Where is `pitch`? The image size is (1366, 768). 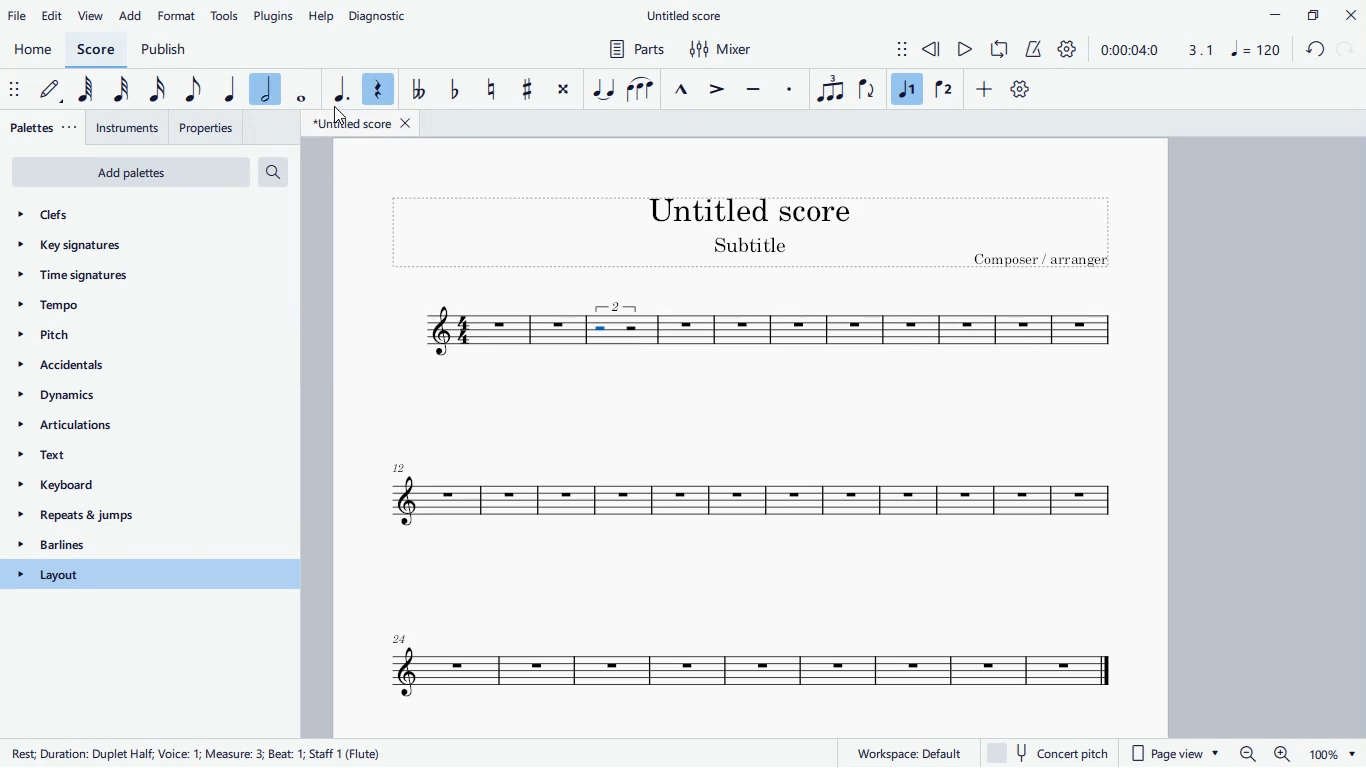 pitch is located at coordinates (79, 334).